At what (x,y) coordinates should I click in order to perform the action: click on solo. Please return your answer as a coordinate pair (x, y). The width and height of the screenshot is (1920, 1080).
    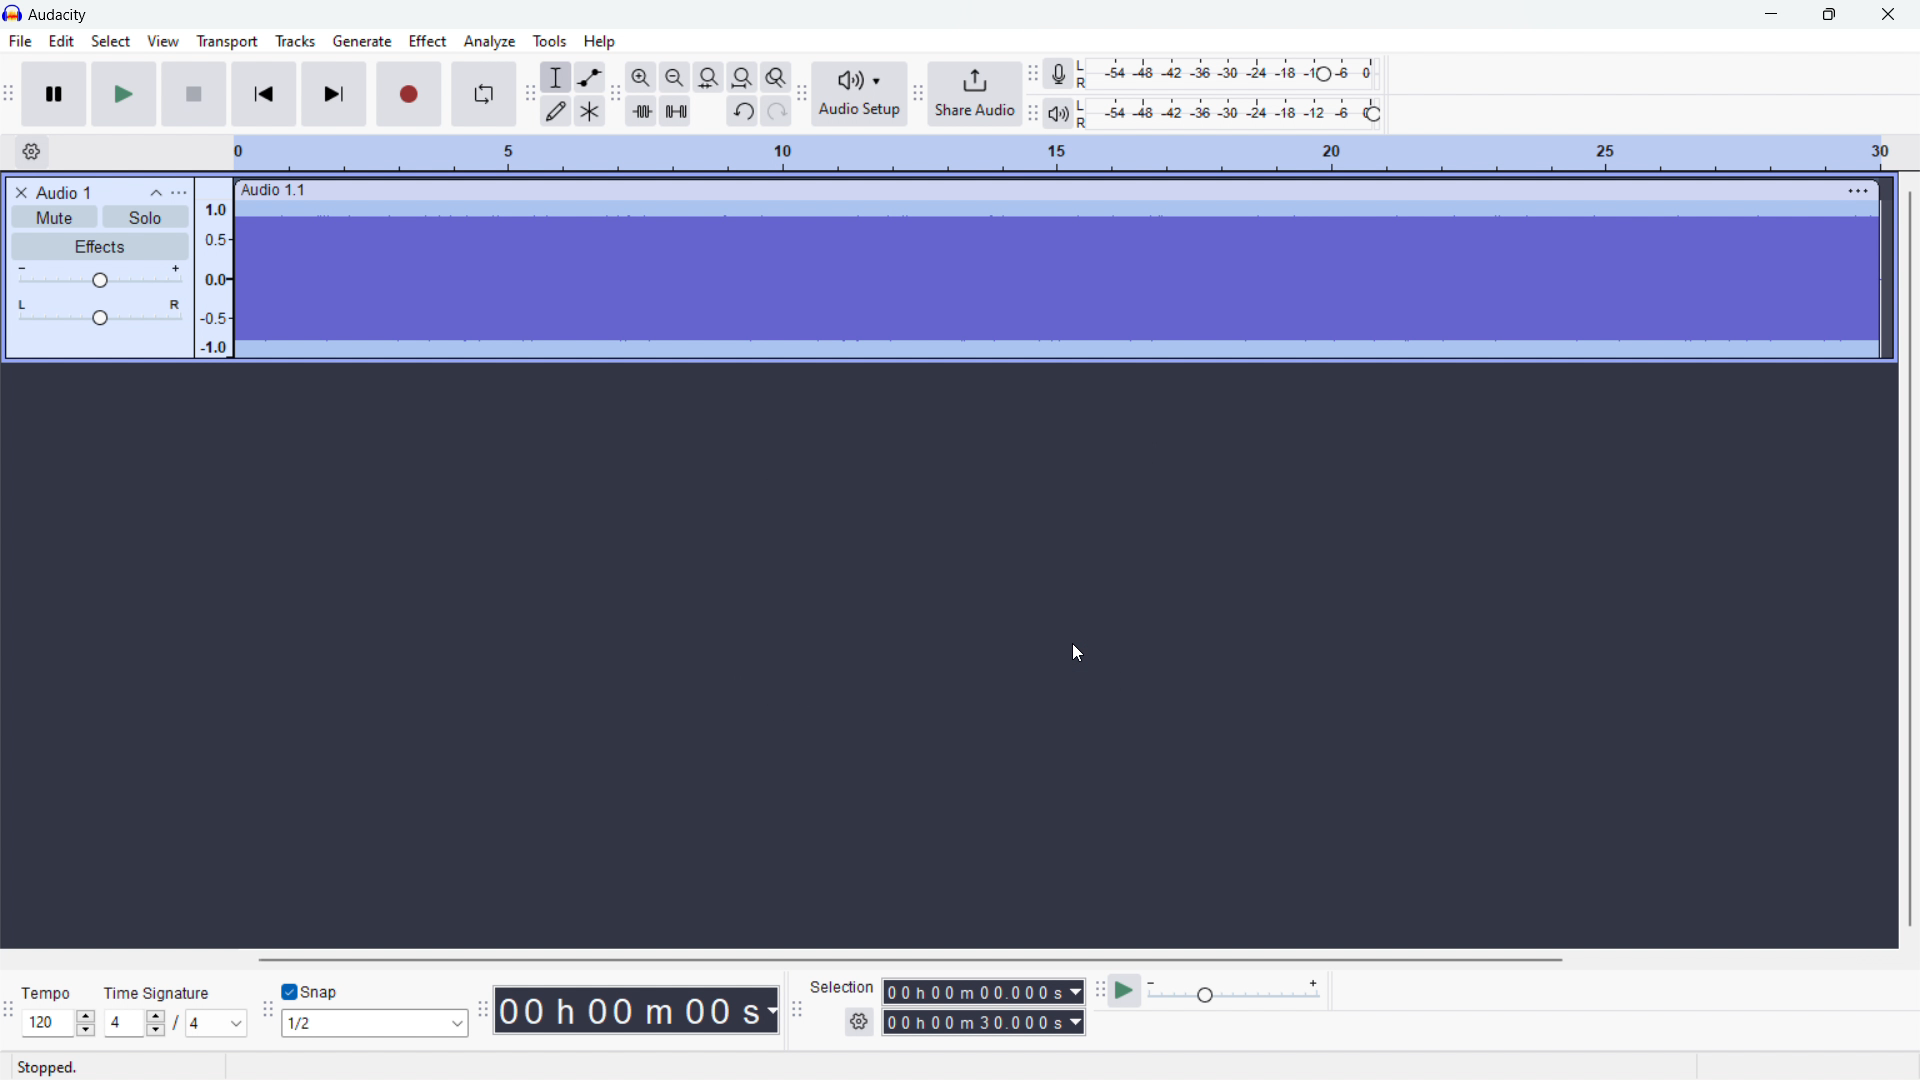
    Looking at the image, I should click on (146, 217).